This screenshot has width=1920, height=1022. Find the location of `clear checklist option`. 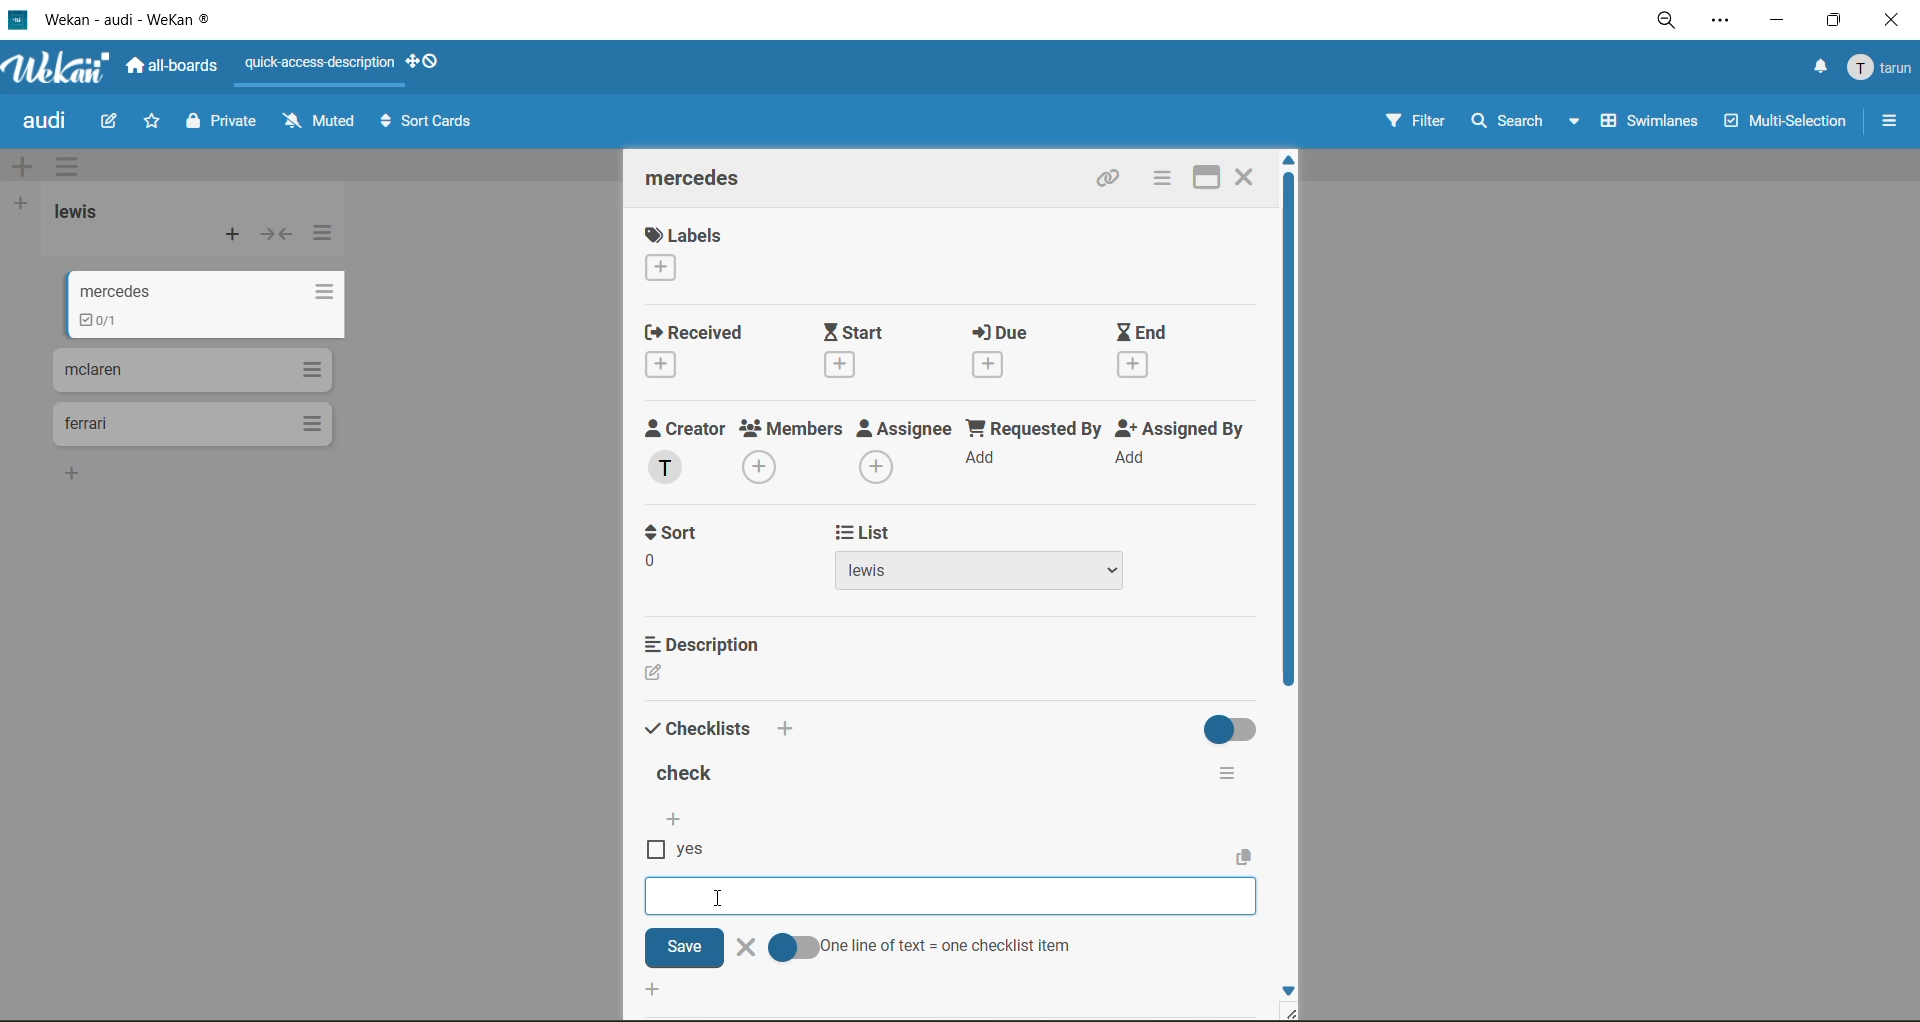

clear checklist option is located at coordinates (745, 949).